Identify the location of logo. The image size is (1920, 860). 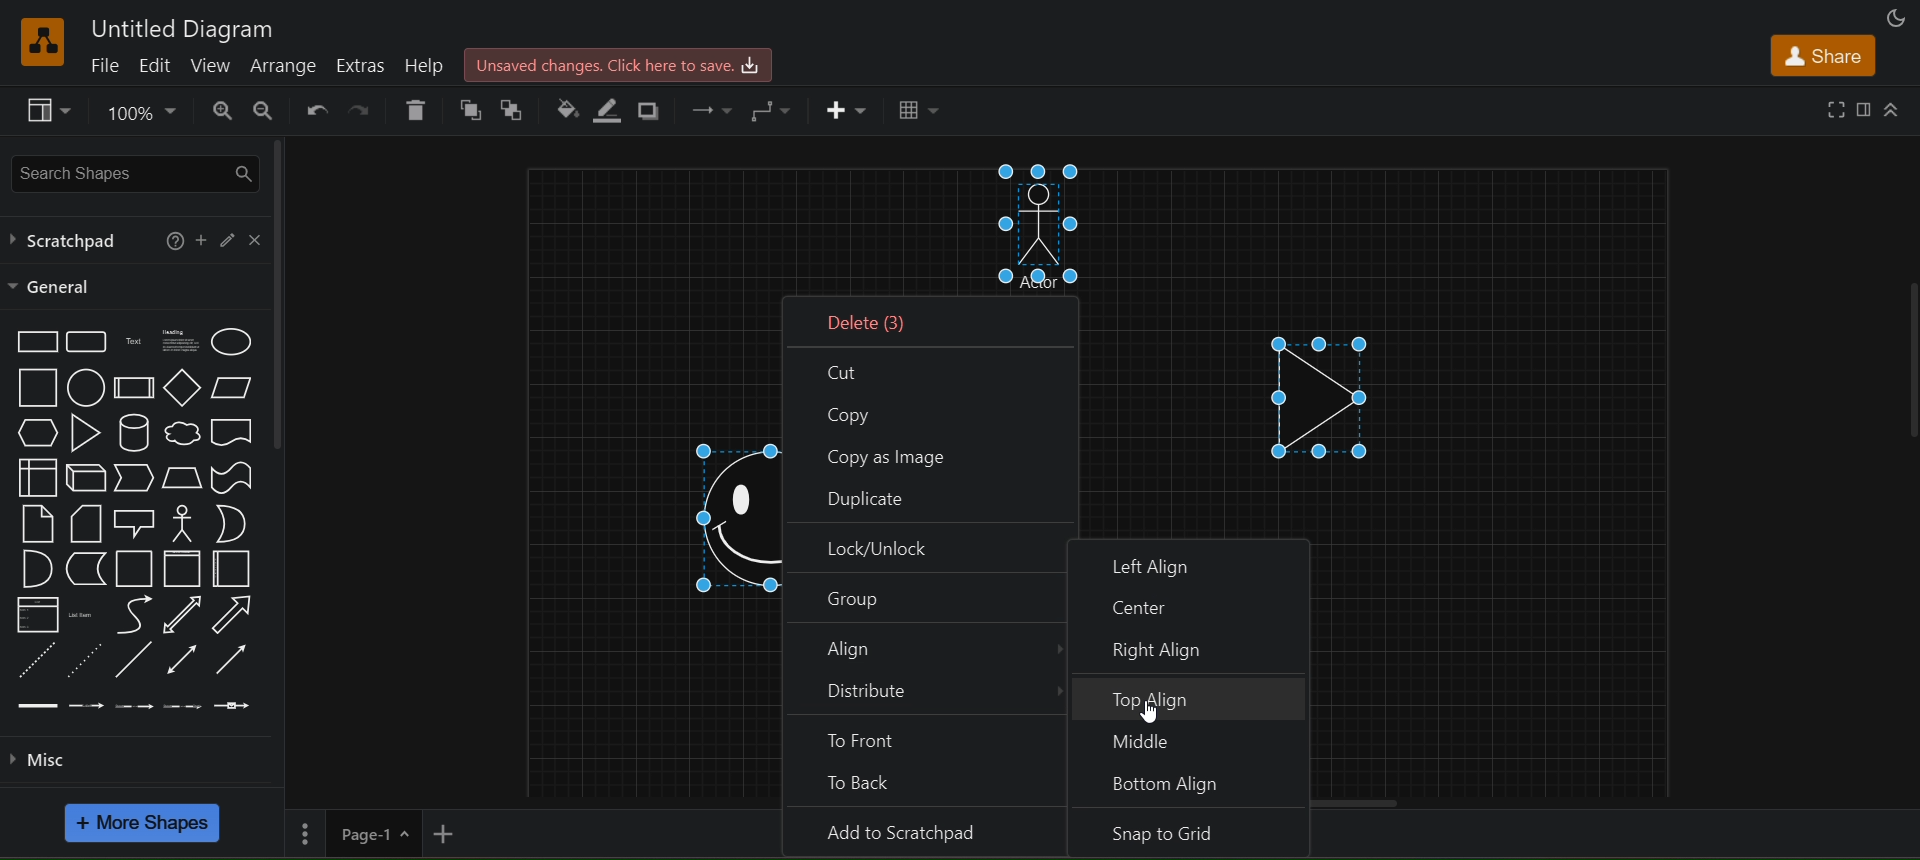
(42, 41).